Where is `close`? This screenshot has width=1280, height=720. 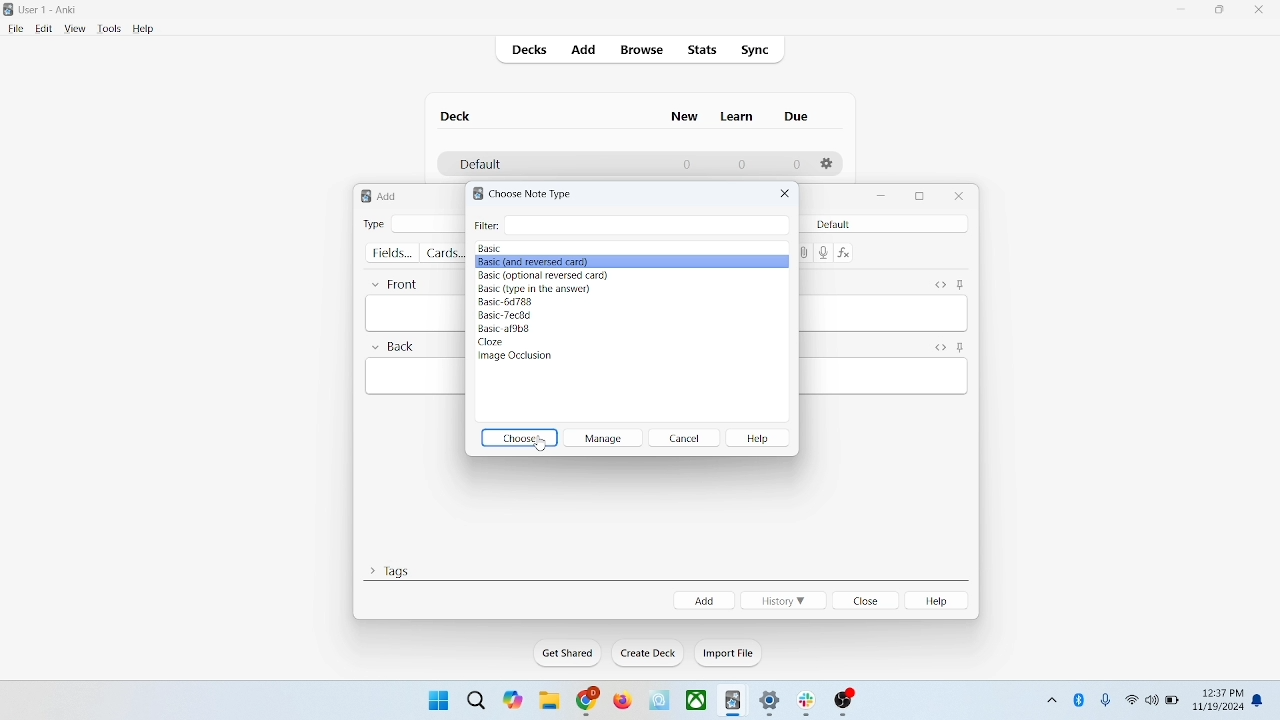
close is located at coordinates (867, 602).